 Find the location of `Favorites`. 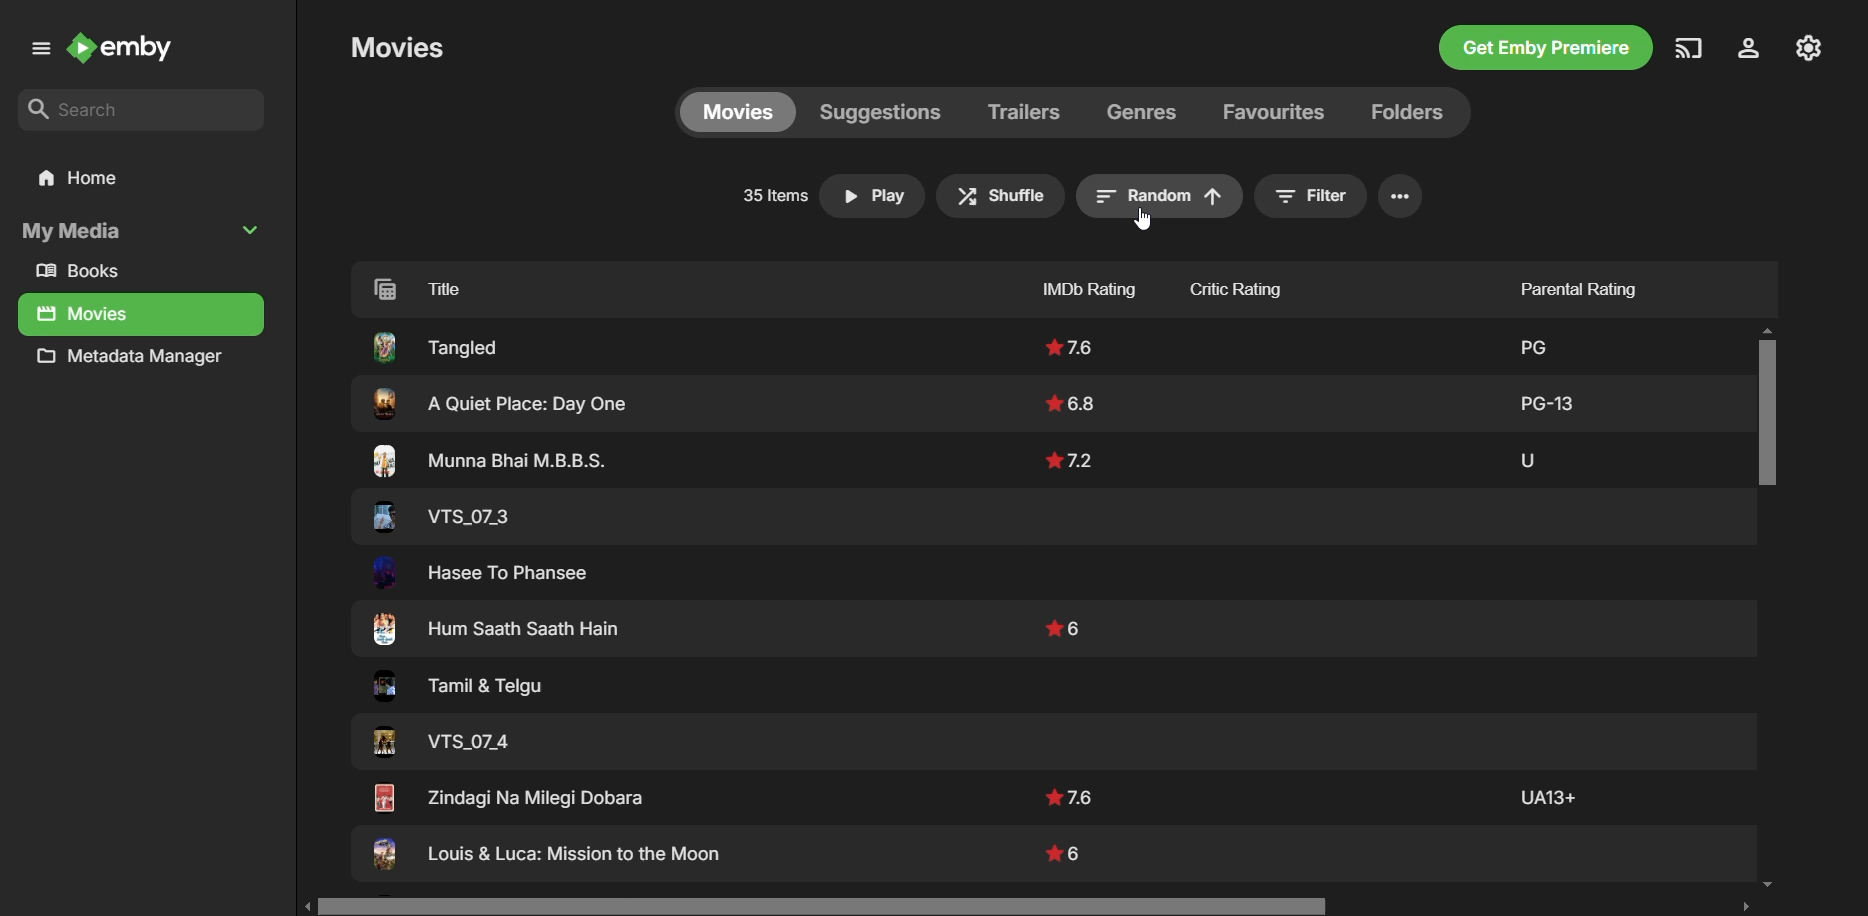

Favorites is located at coordinates (1271, 110).